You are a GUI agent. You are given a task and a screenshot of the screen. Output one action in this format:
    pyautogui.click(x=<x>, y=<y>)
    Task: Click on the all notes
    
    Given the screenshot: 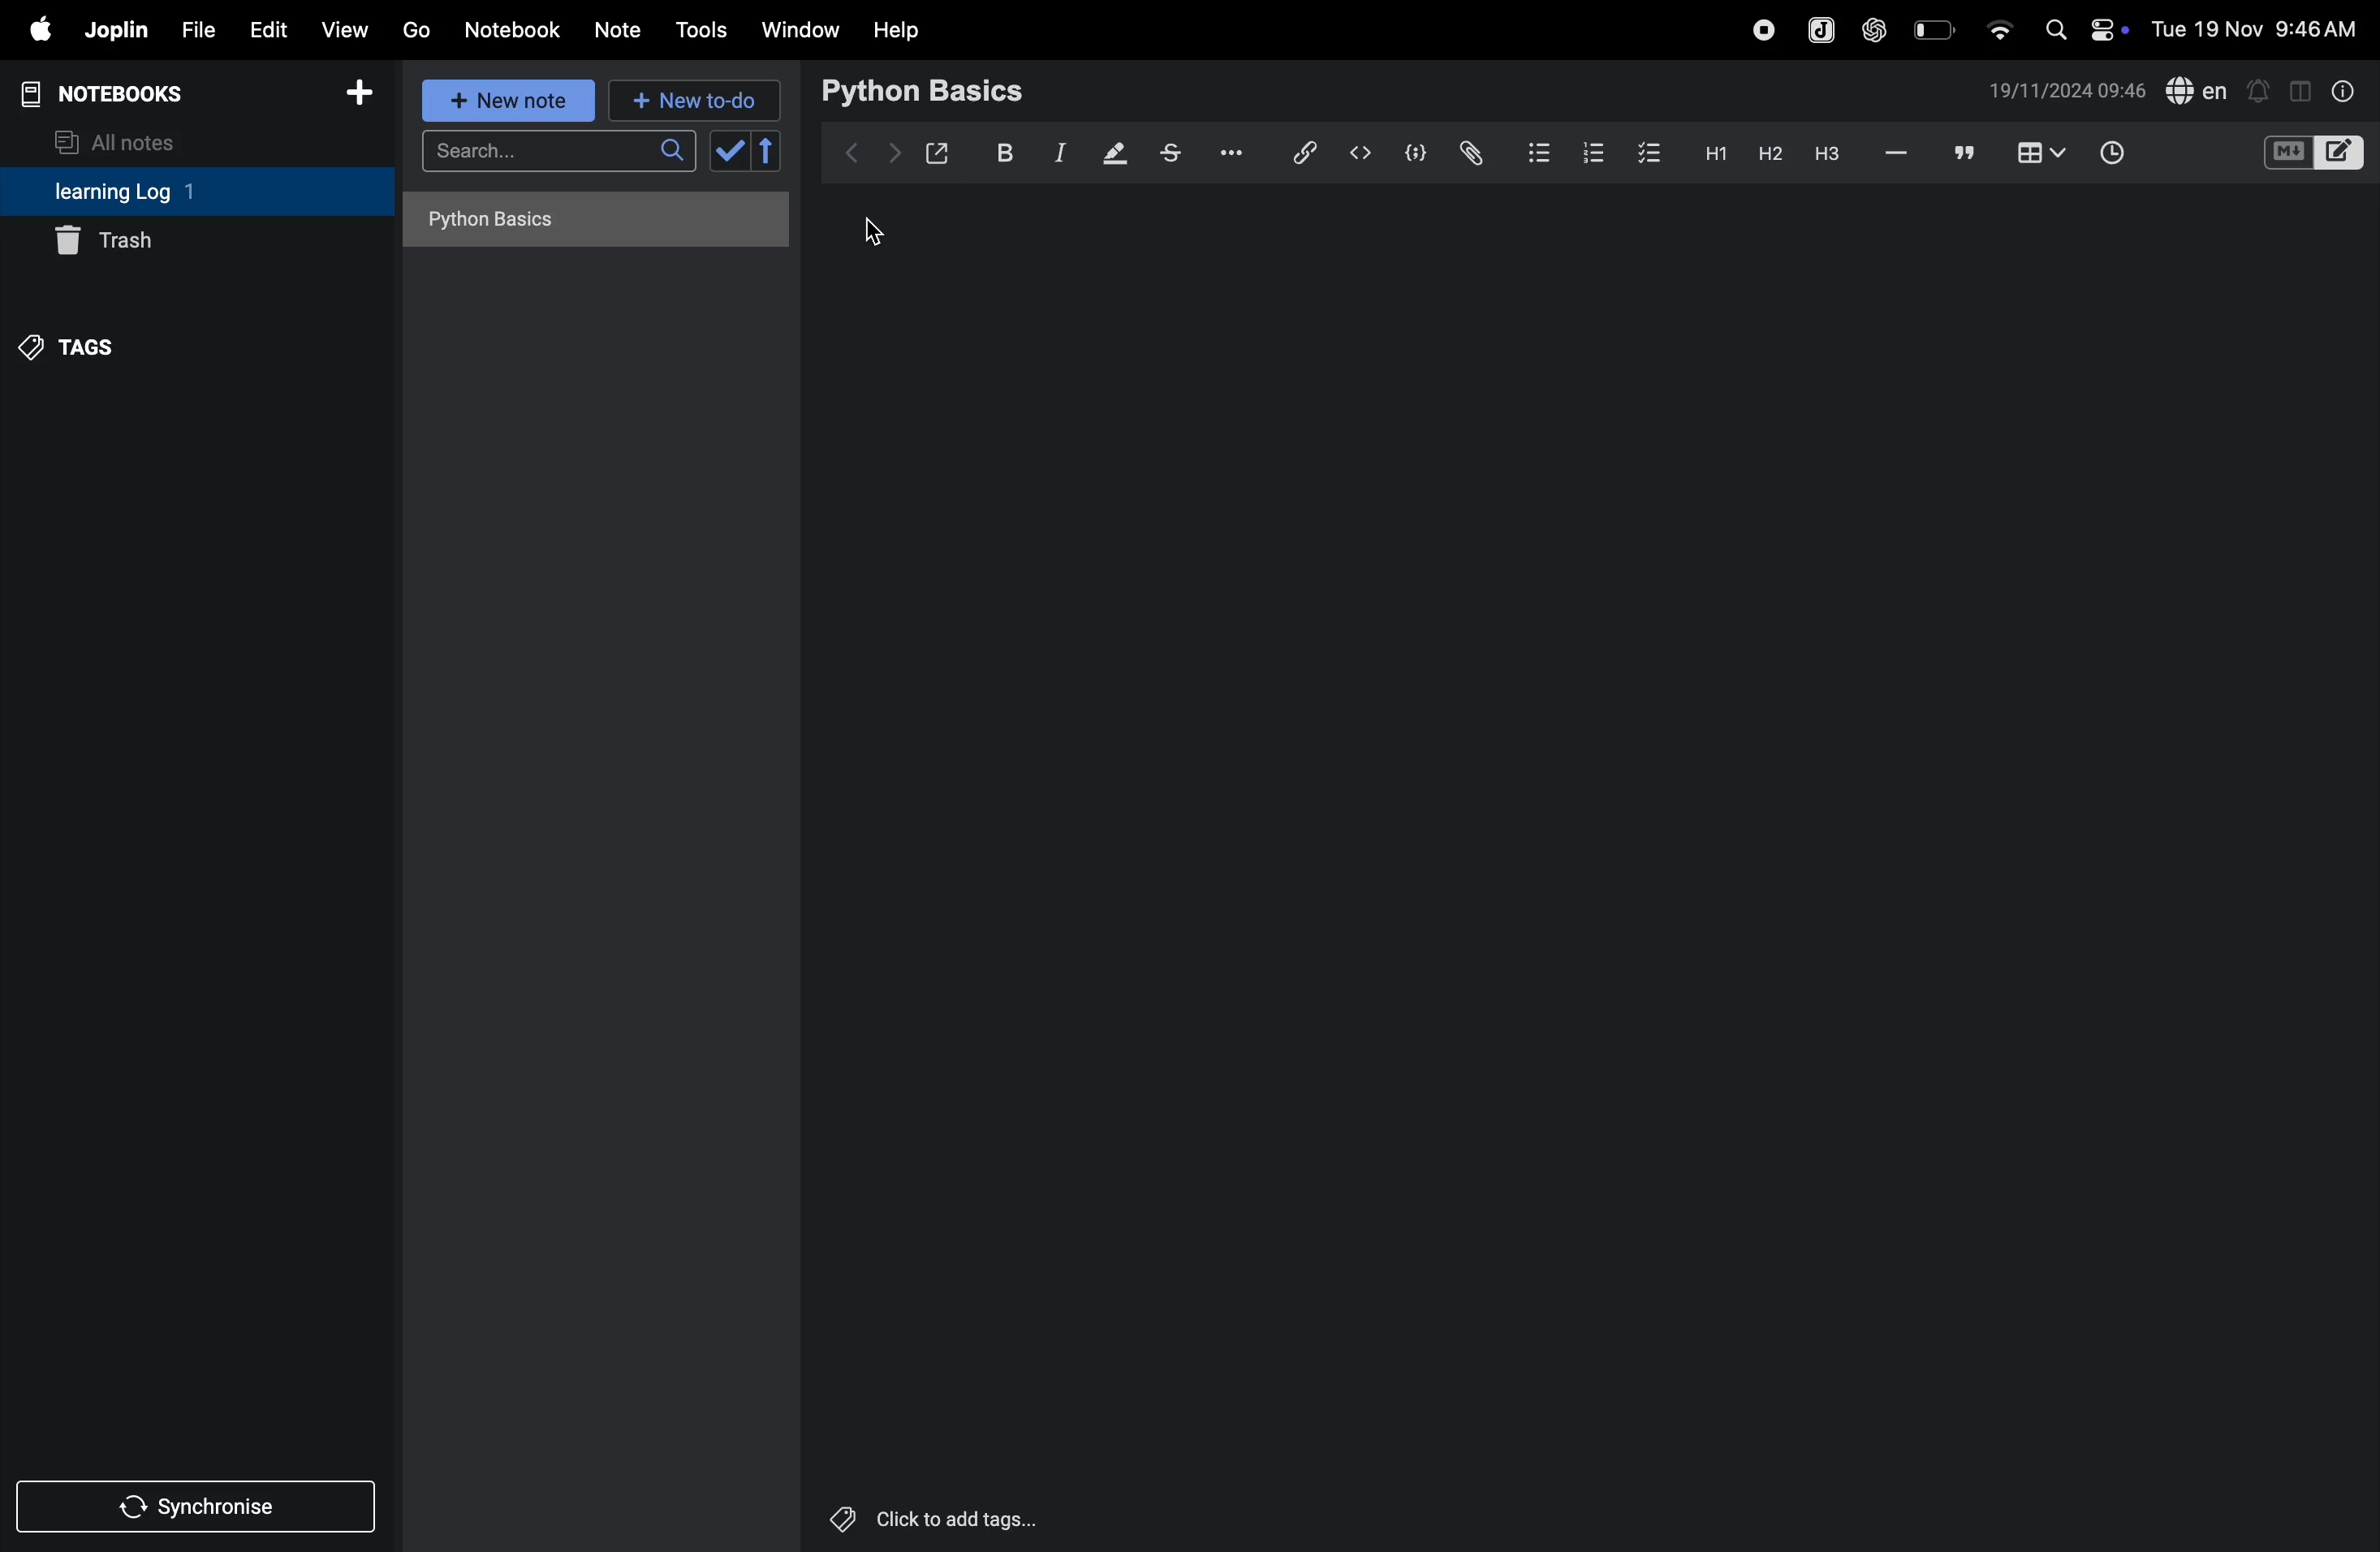 What is the action you would take?
    pyautogui.click(x=127, y=140)
    